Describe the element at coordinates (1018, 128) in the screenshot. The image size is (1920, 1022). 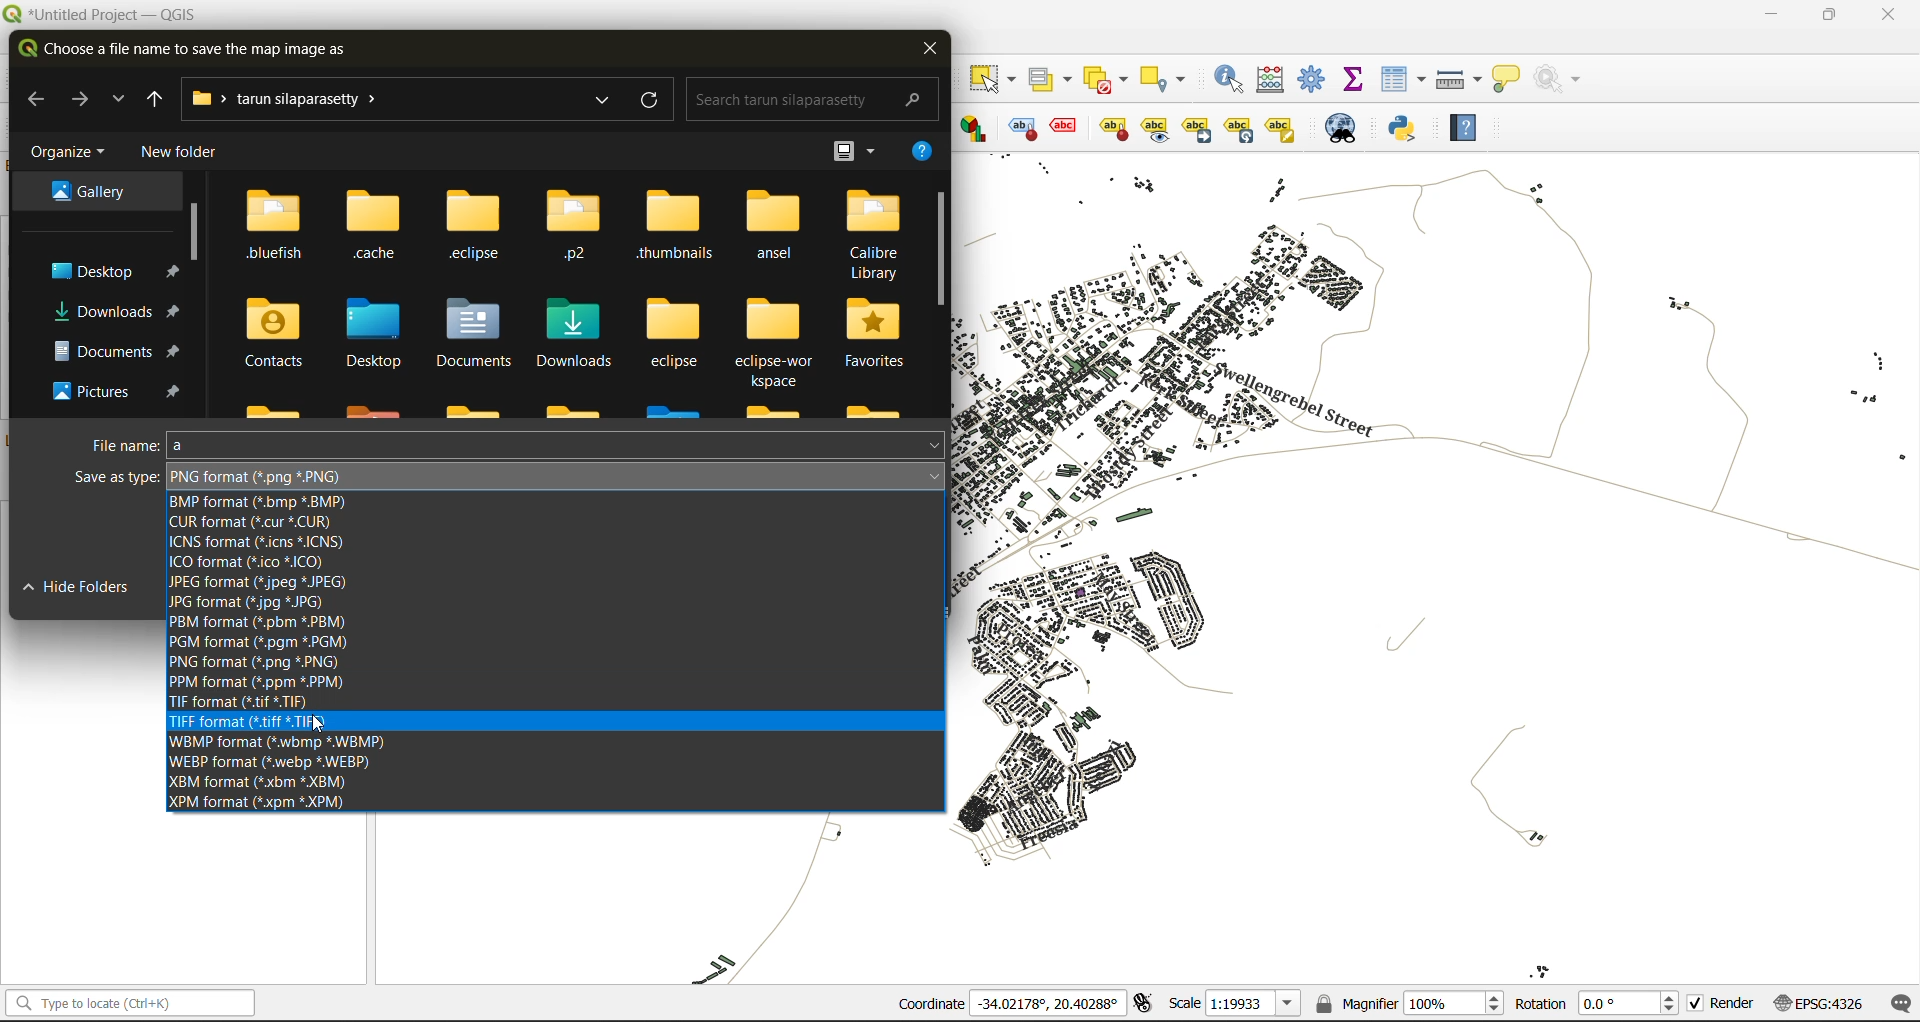
I see ` toggle display` at that location.